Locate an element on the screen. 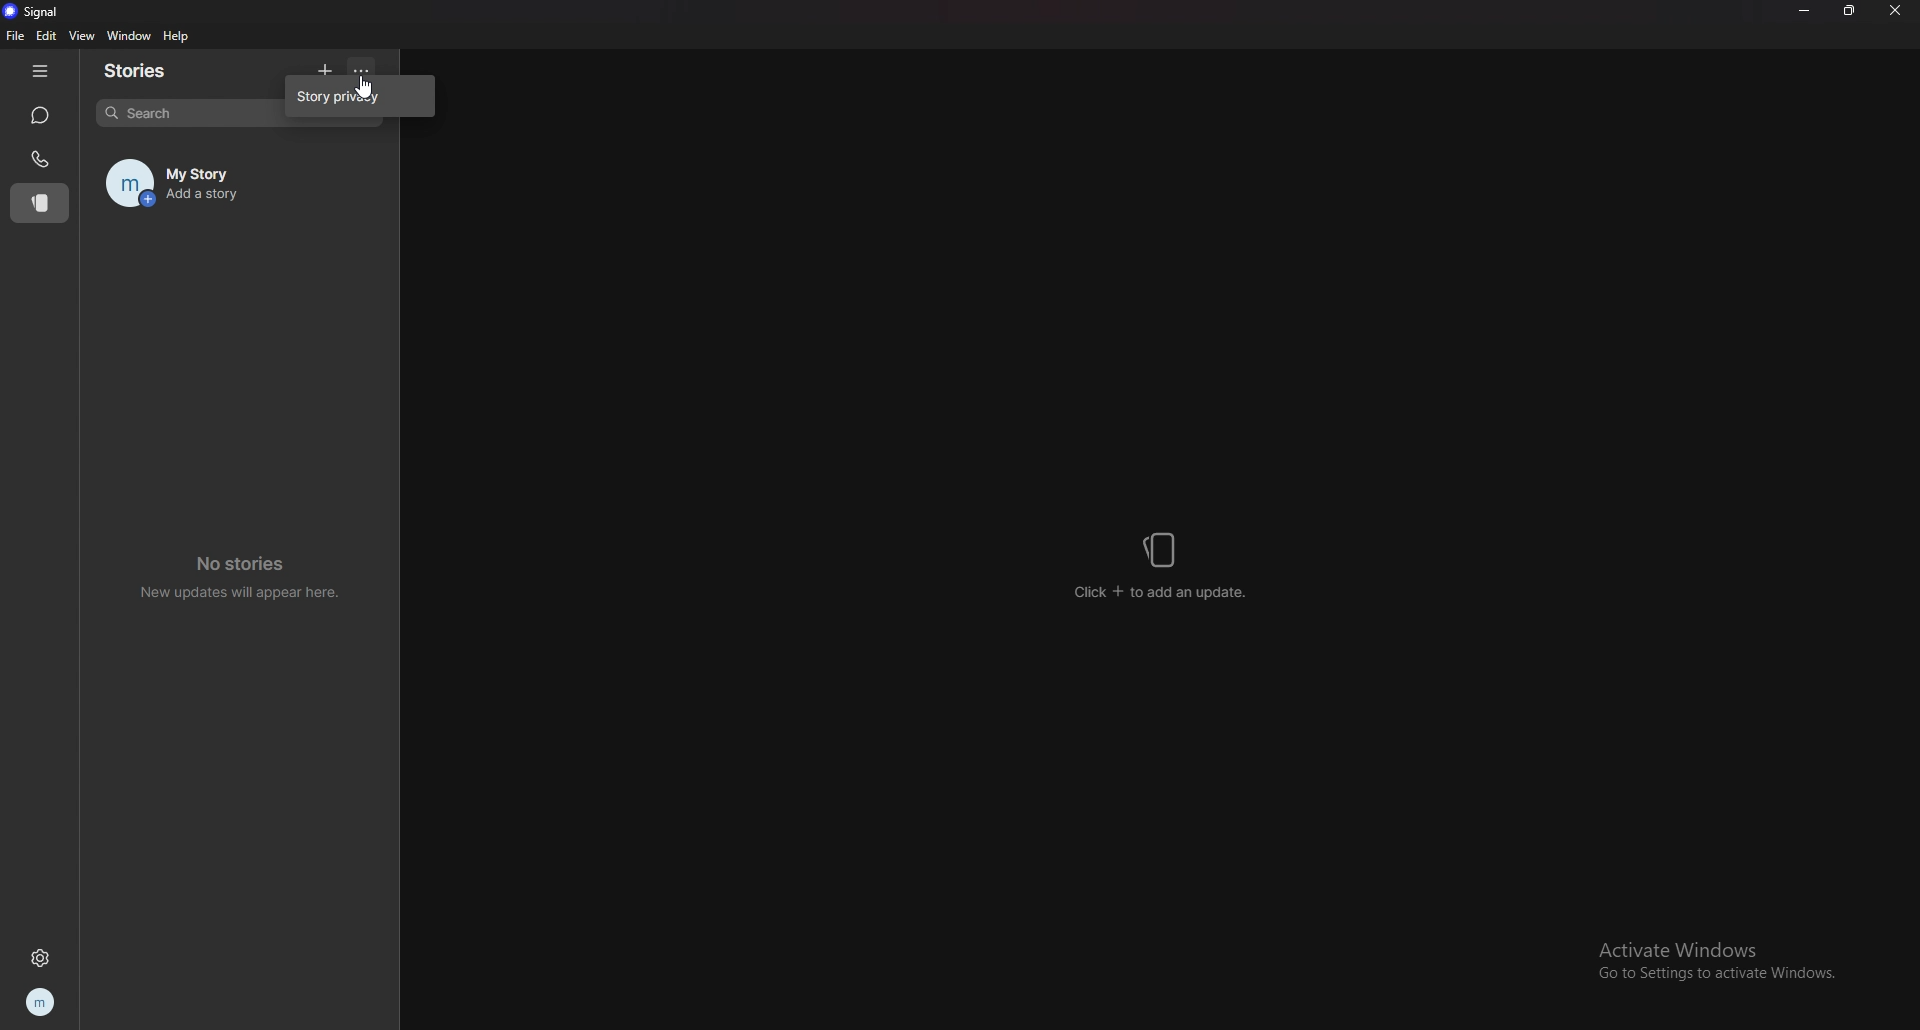 Image resolution: width=1920 pixels, height=1030 pixels. calls is located at coordinates (39, 159).